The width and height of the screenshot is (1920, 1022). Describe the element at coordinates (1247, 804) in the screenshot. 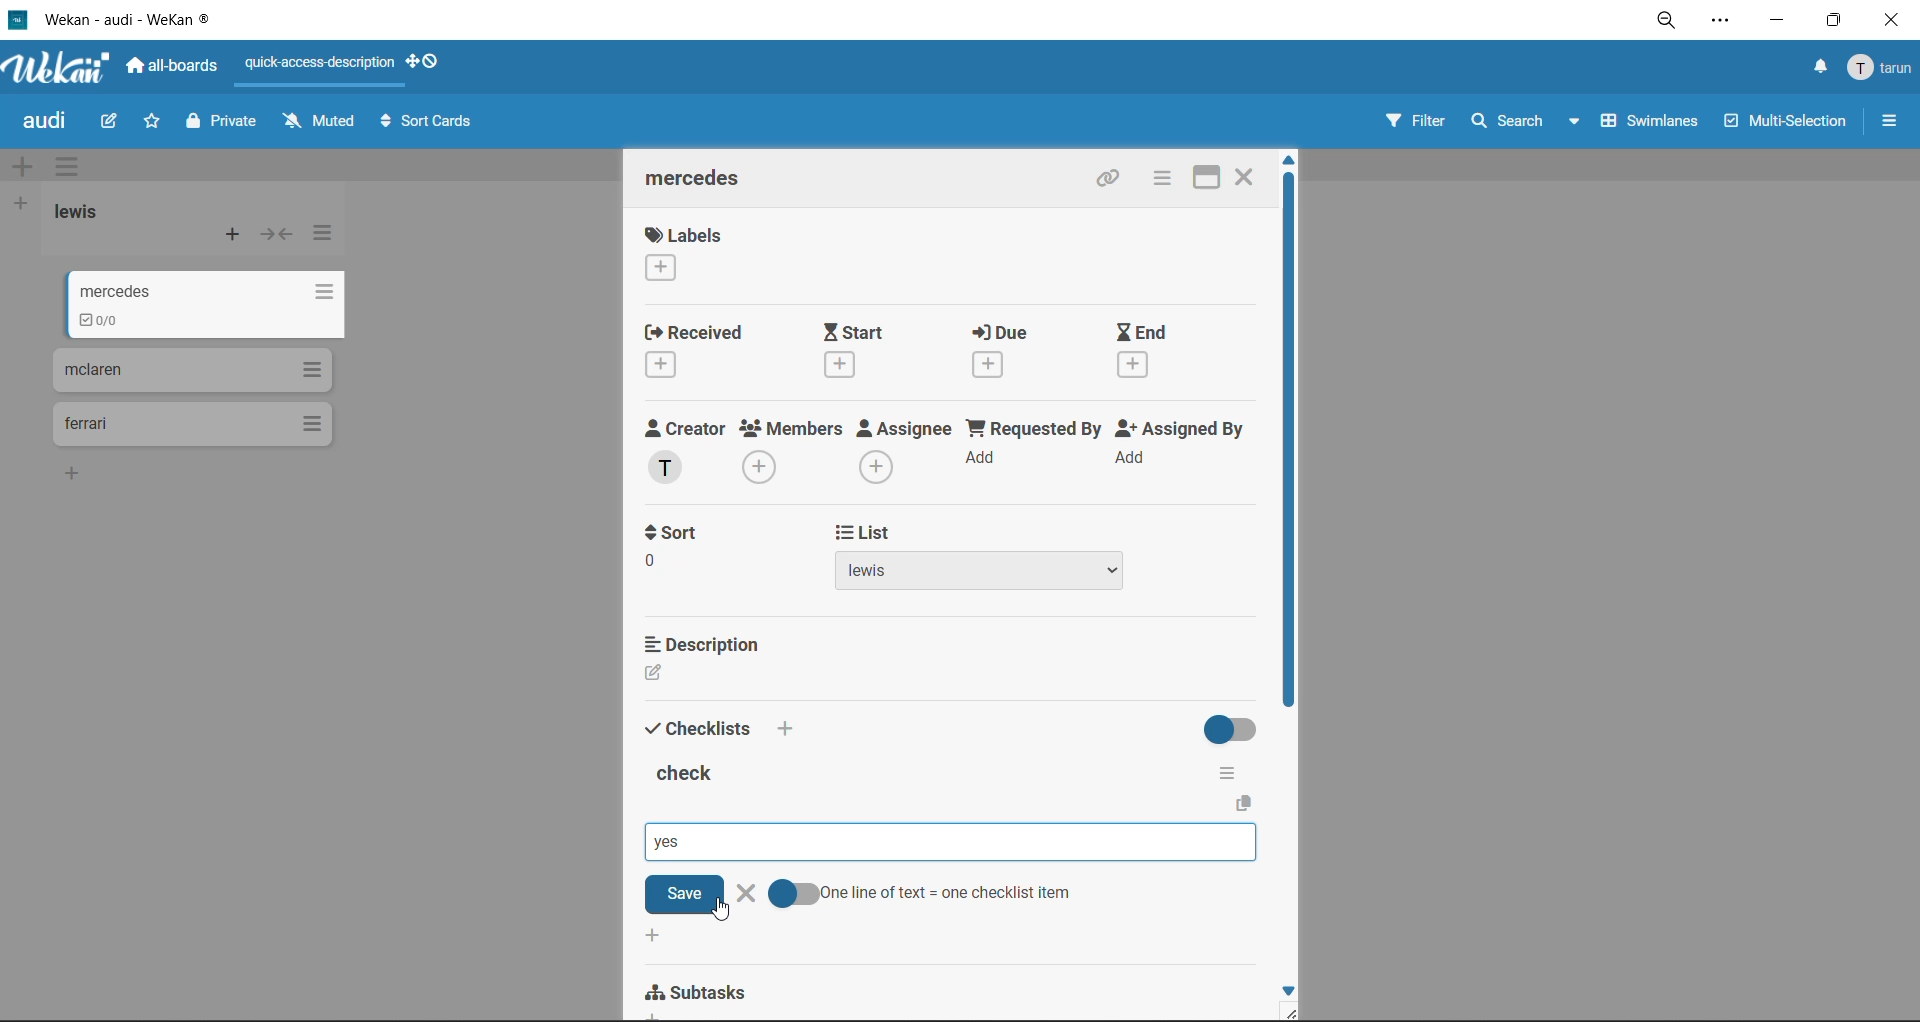

I see `copy` at that location.